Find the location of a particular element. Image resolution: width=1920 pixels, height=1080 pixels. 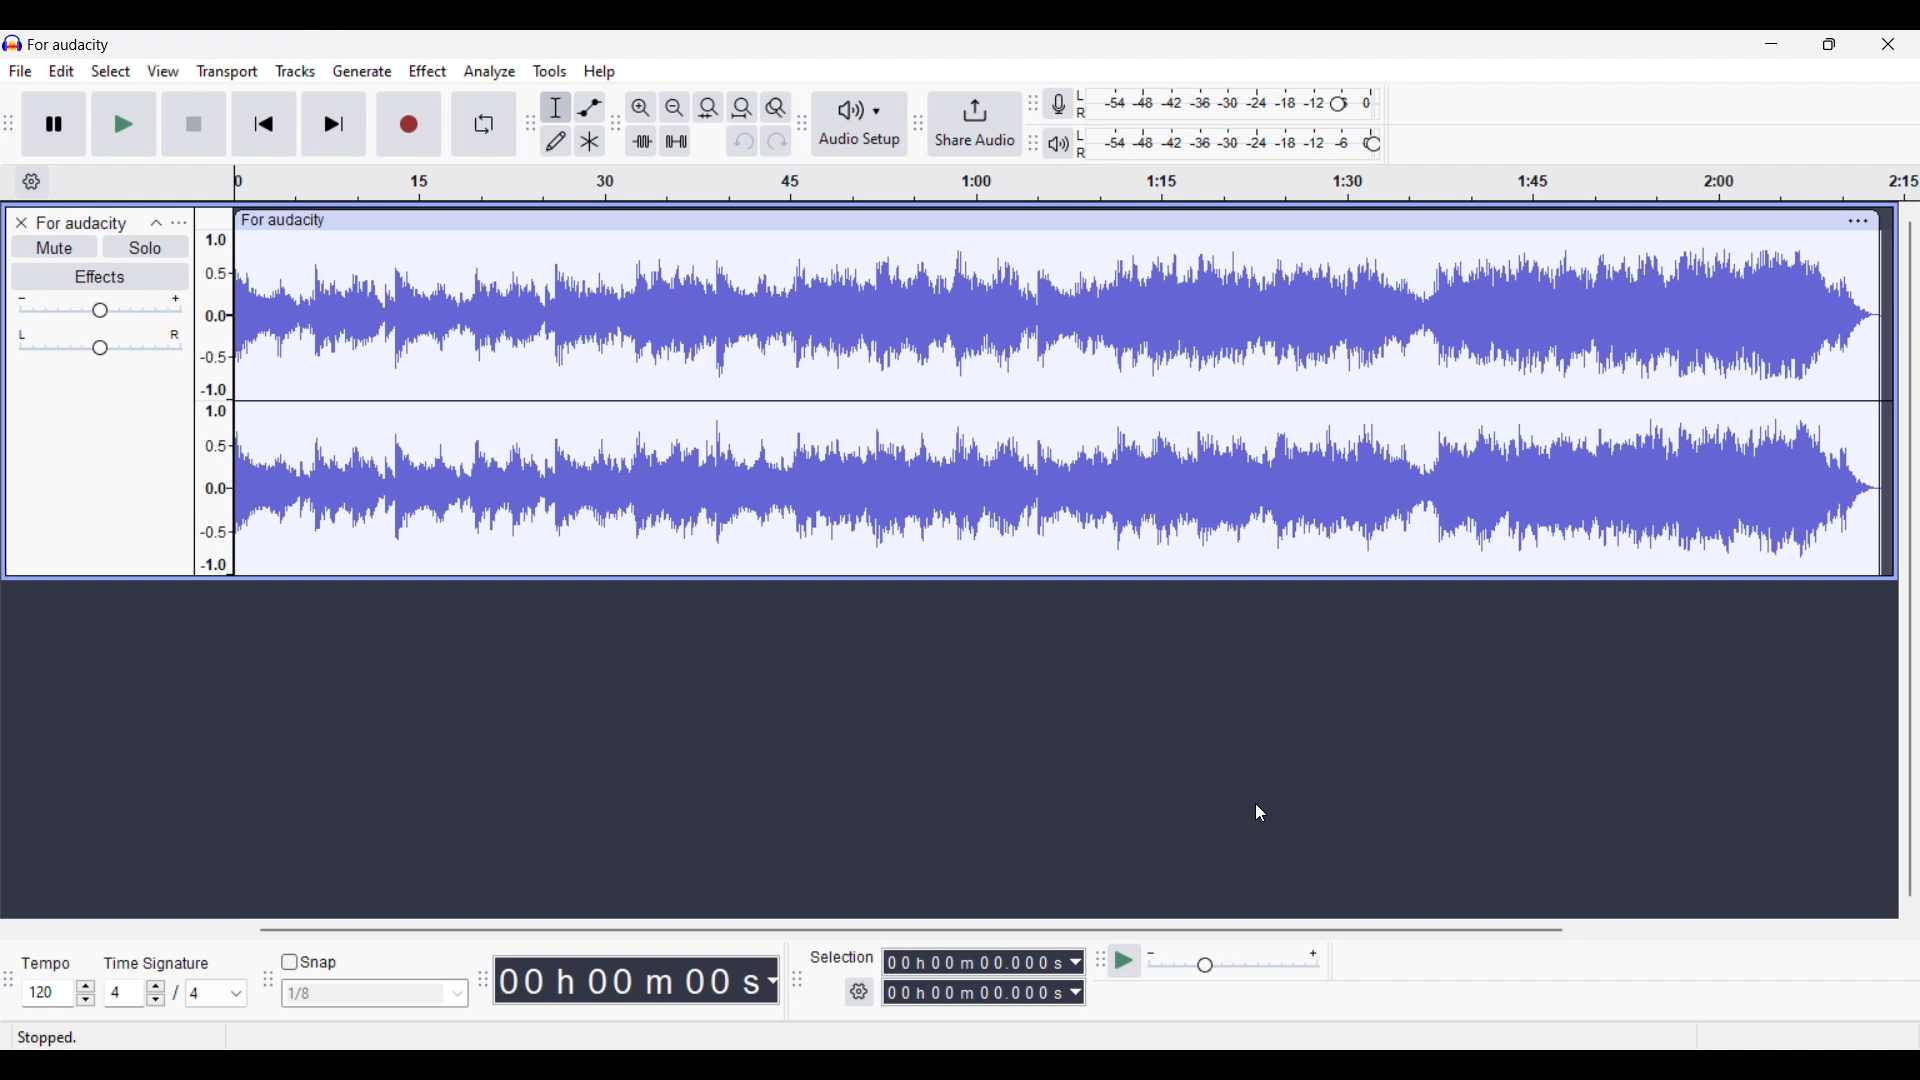

Project name is located at coordinates (80, 225).